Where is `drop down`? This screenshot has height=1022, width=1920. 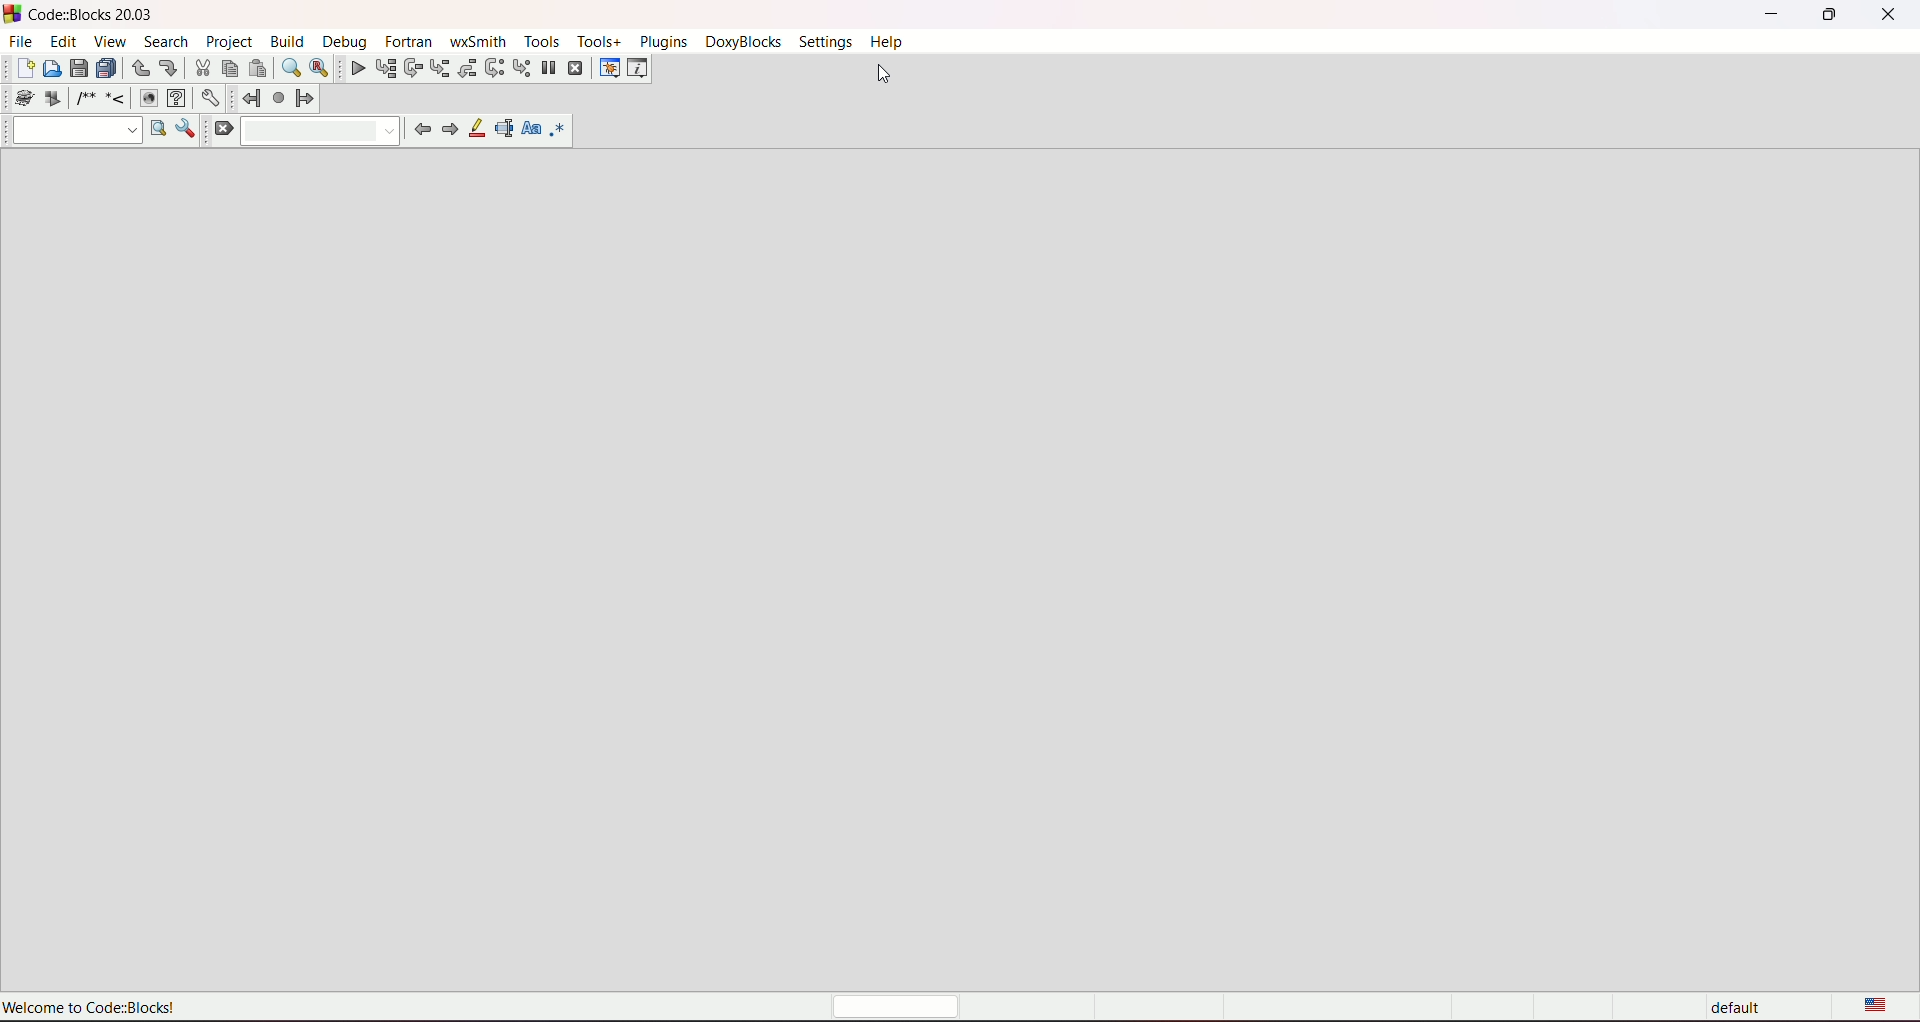 drop down is located at coordinates (59, 131).